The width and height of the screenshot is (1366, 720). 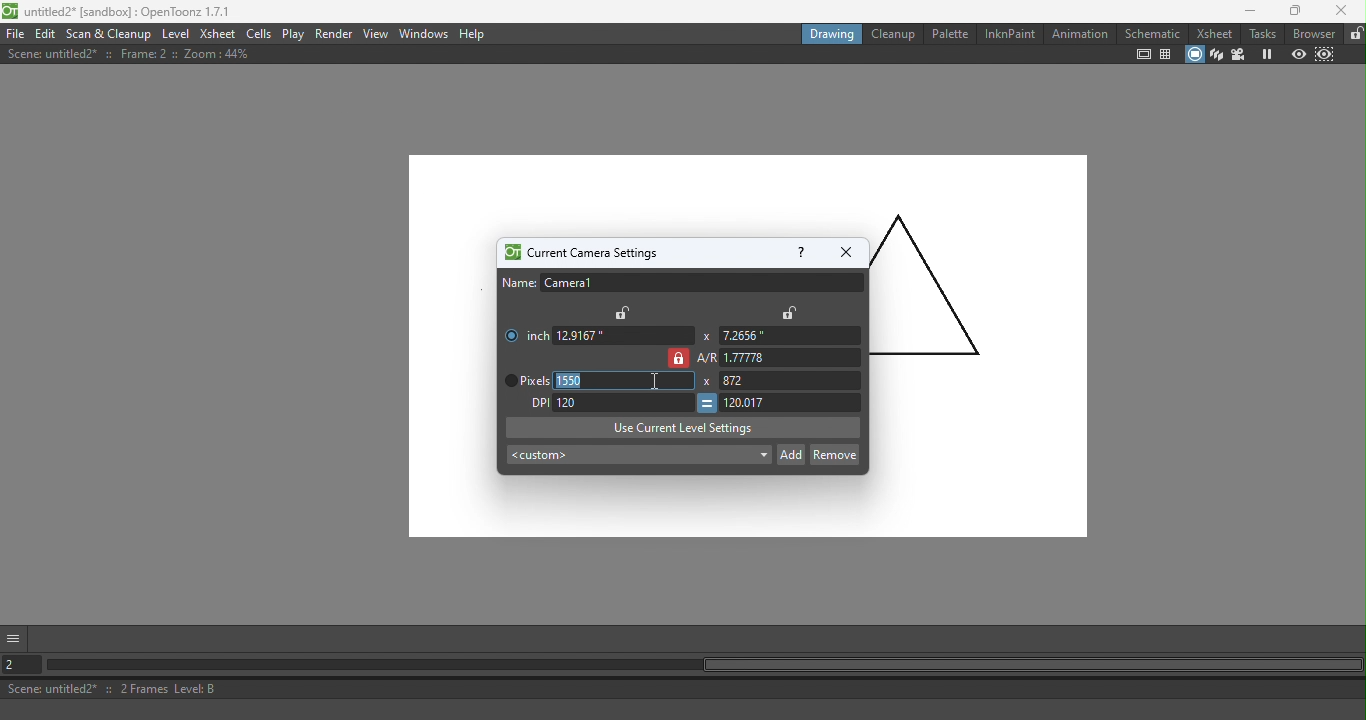 I want to click on canvas, so click(x=453, y=356).